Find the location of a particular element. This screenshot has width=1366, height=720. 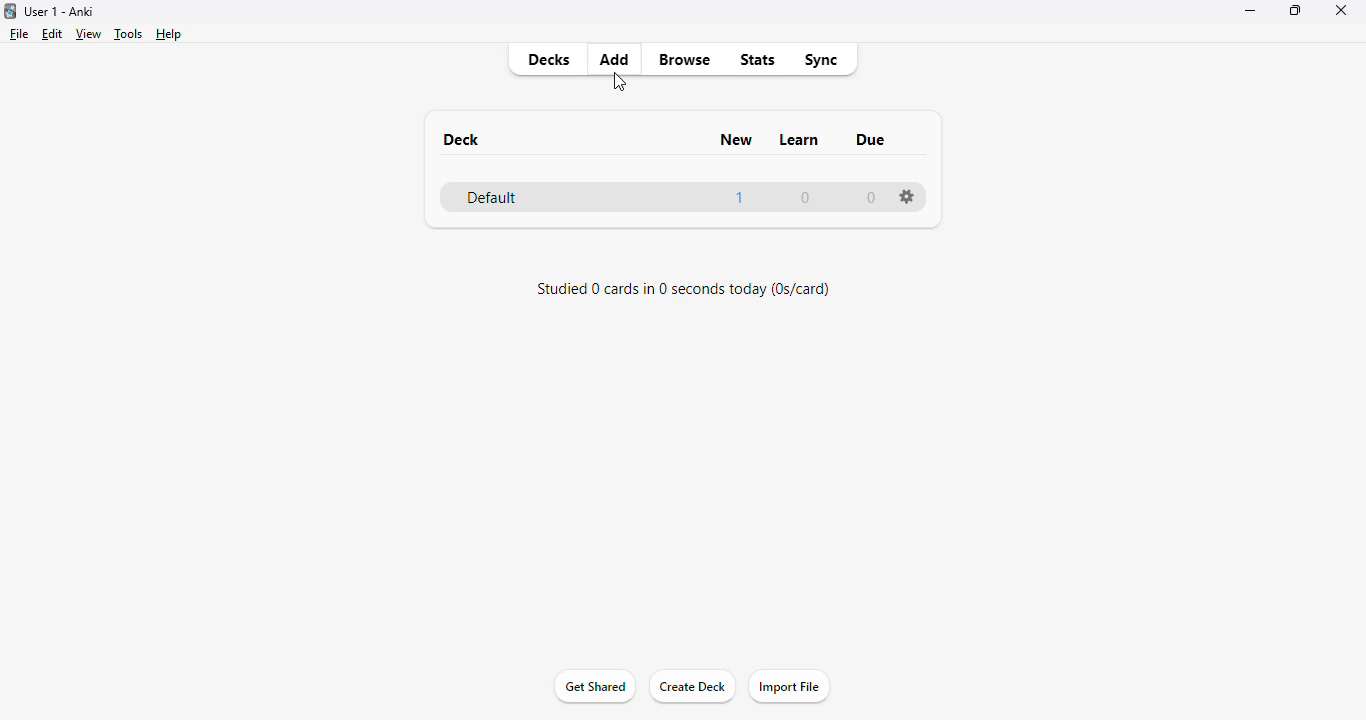

title is located at coordinates (60, 11).